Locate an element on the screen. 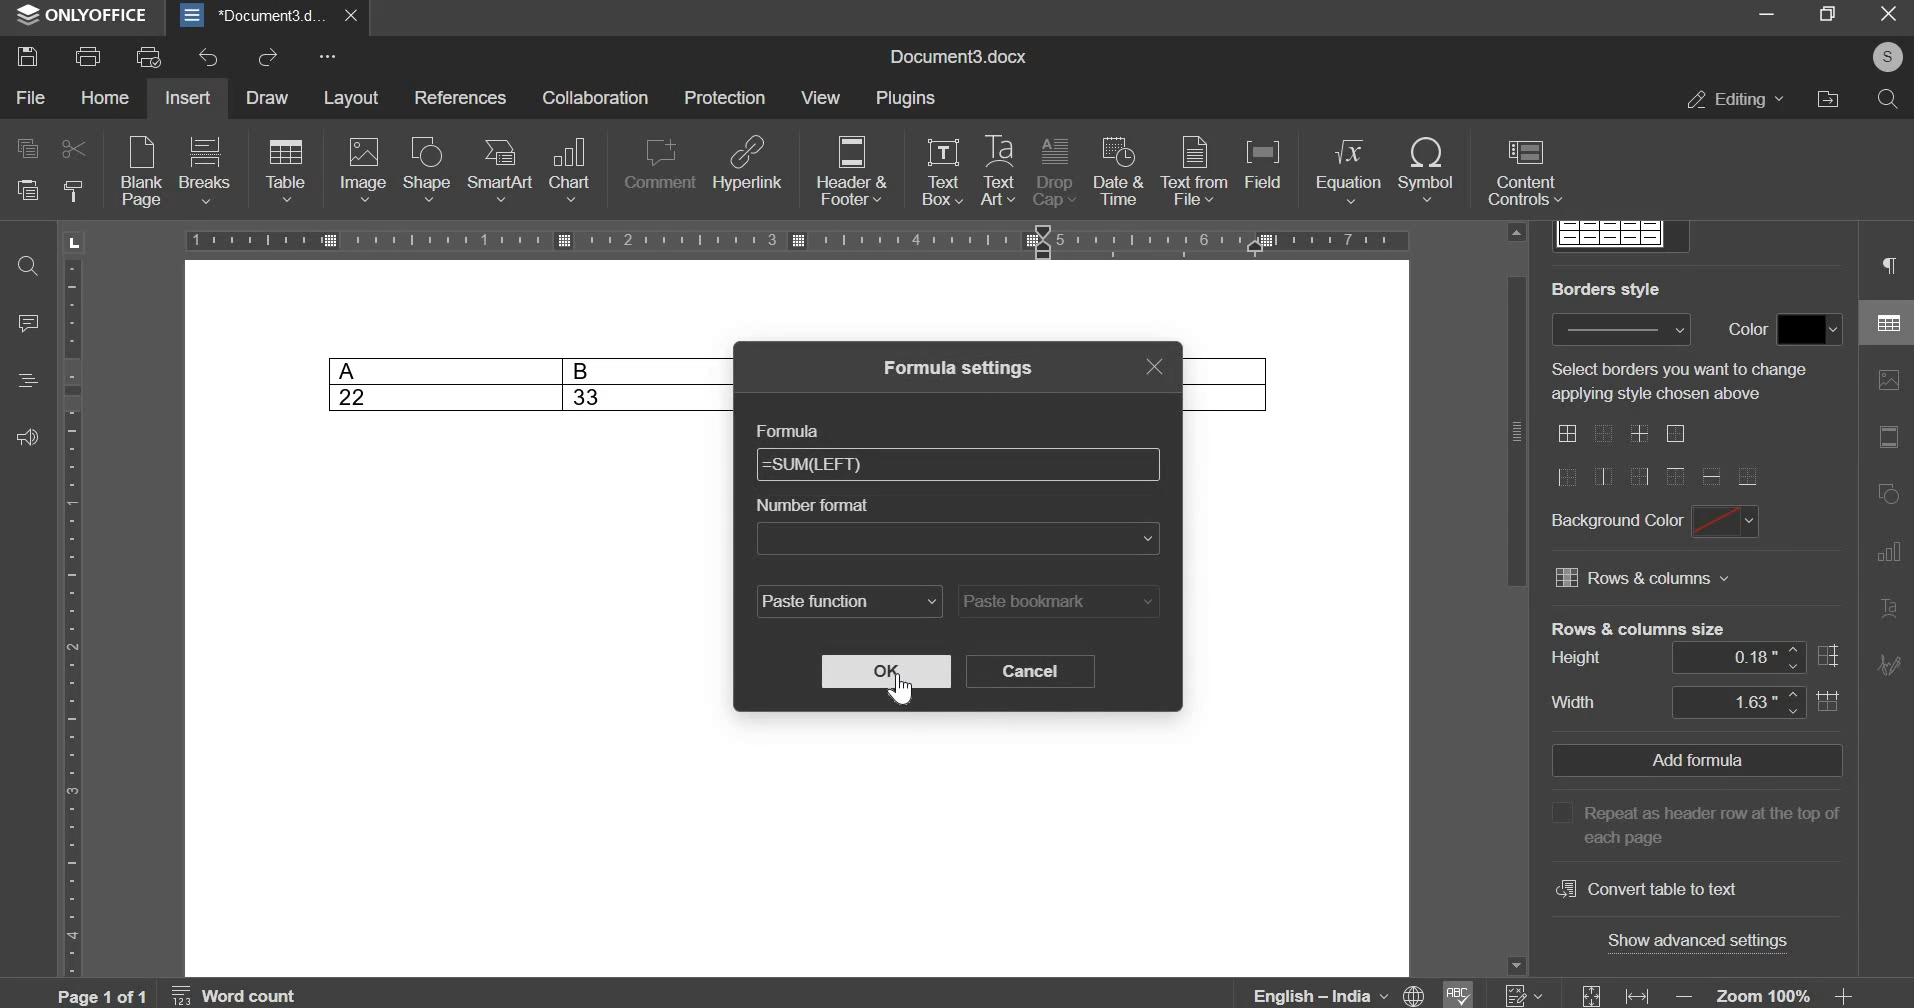 The image size is (1914, 1008). paste is located at coordinates (24, 190).